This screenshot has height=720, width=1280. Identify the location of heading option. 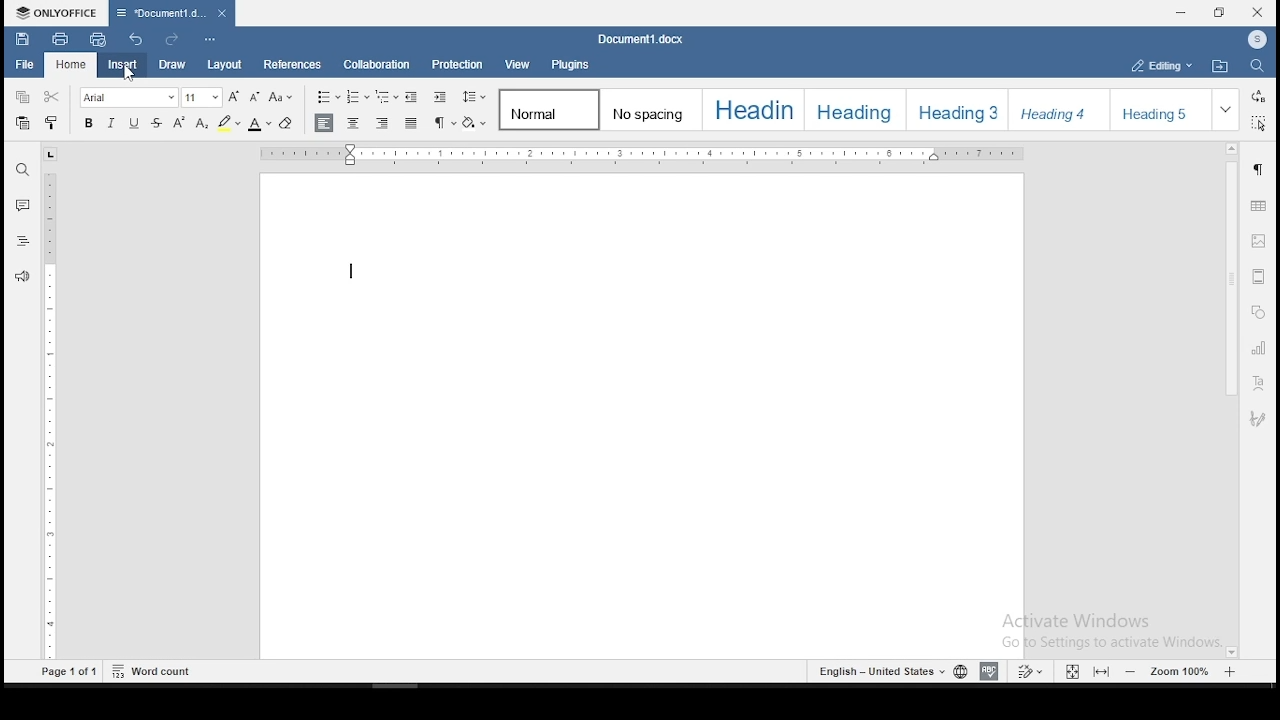
(549, 111).